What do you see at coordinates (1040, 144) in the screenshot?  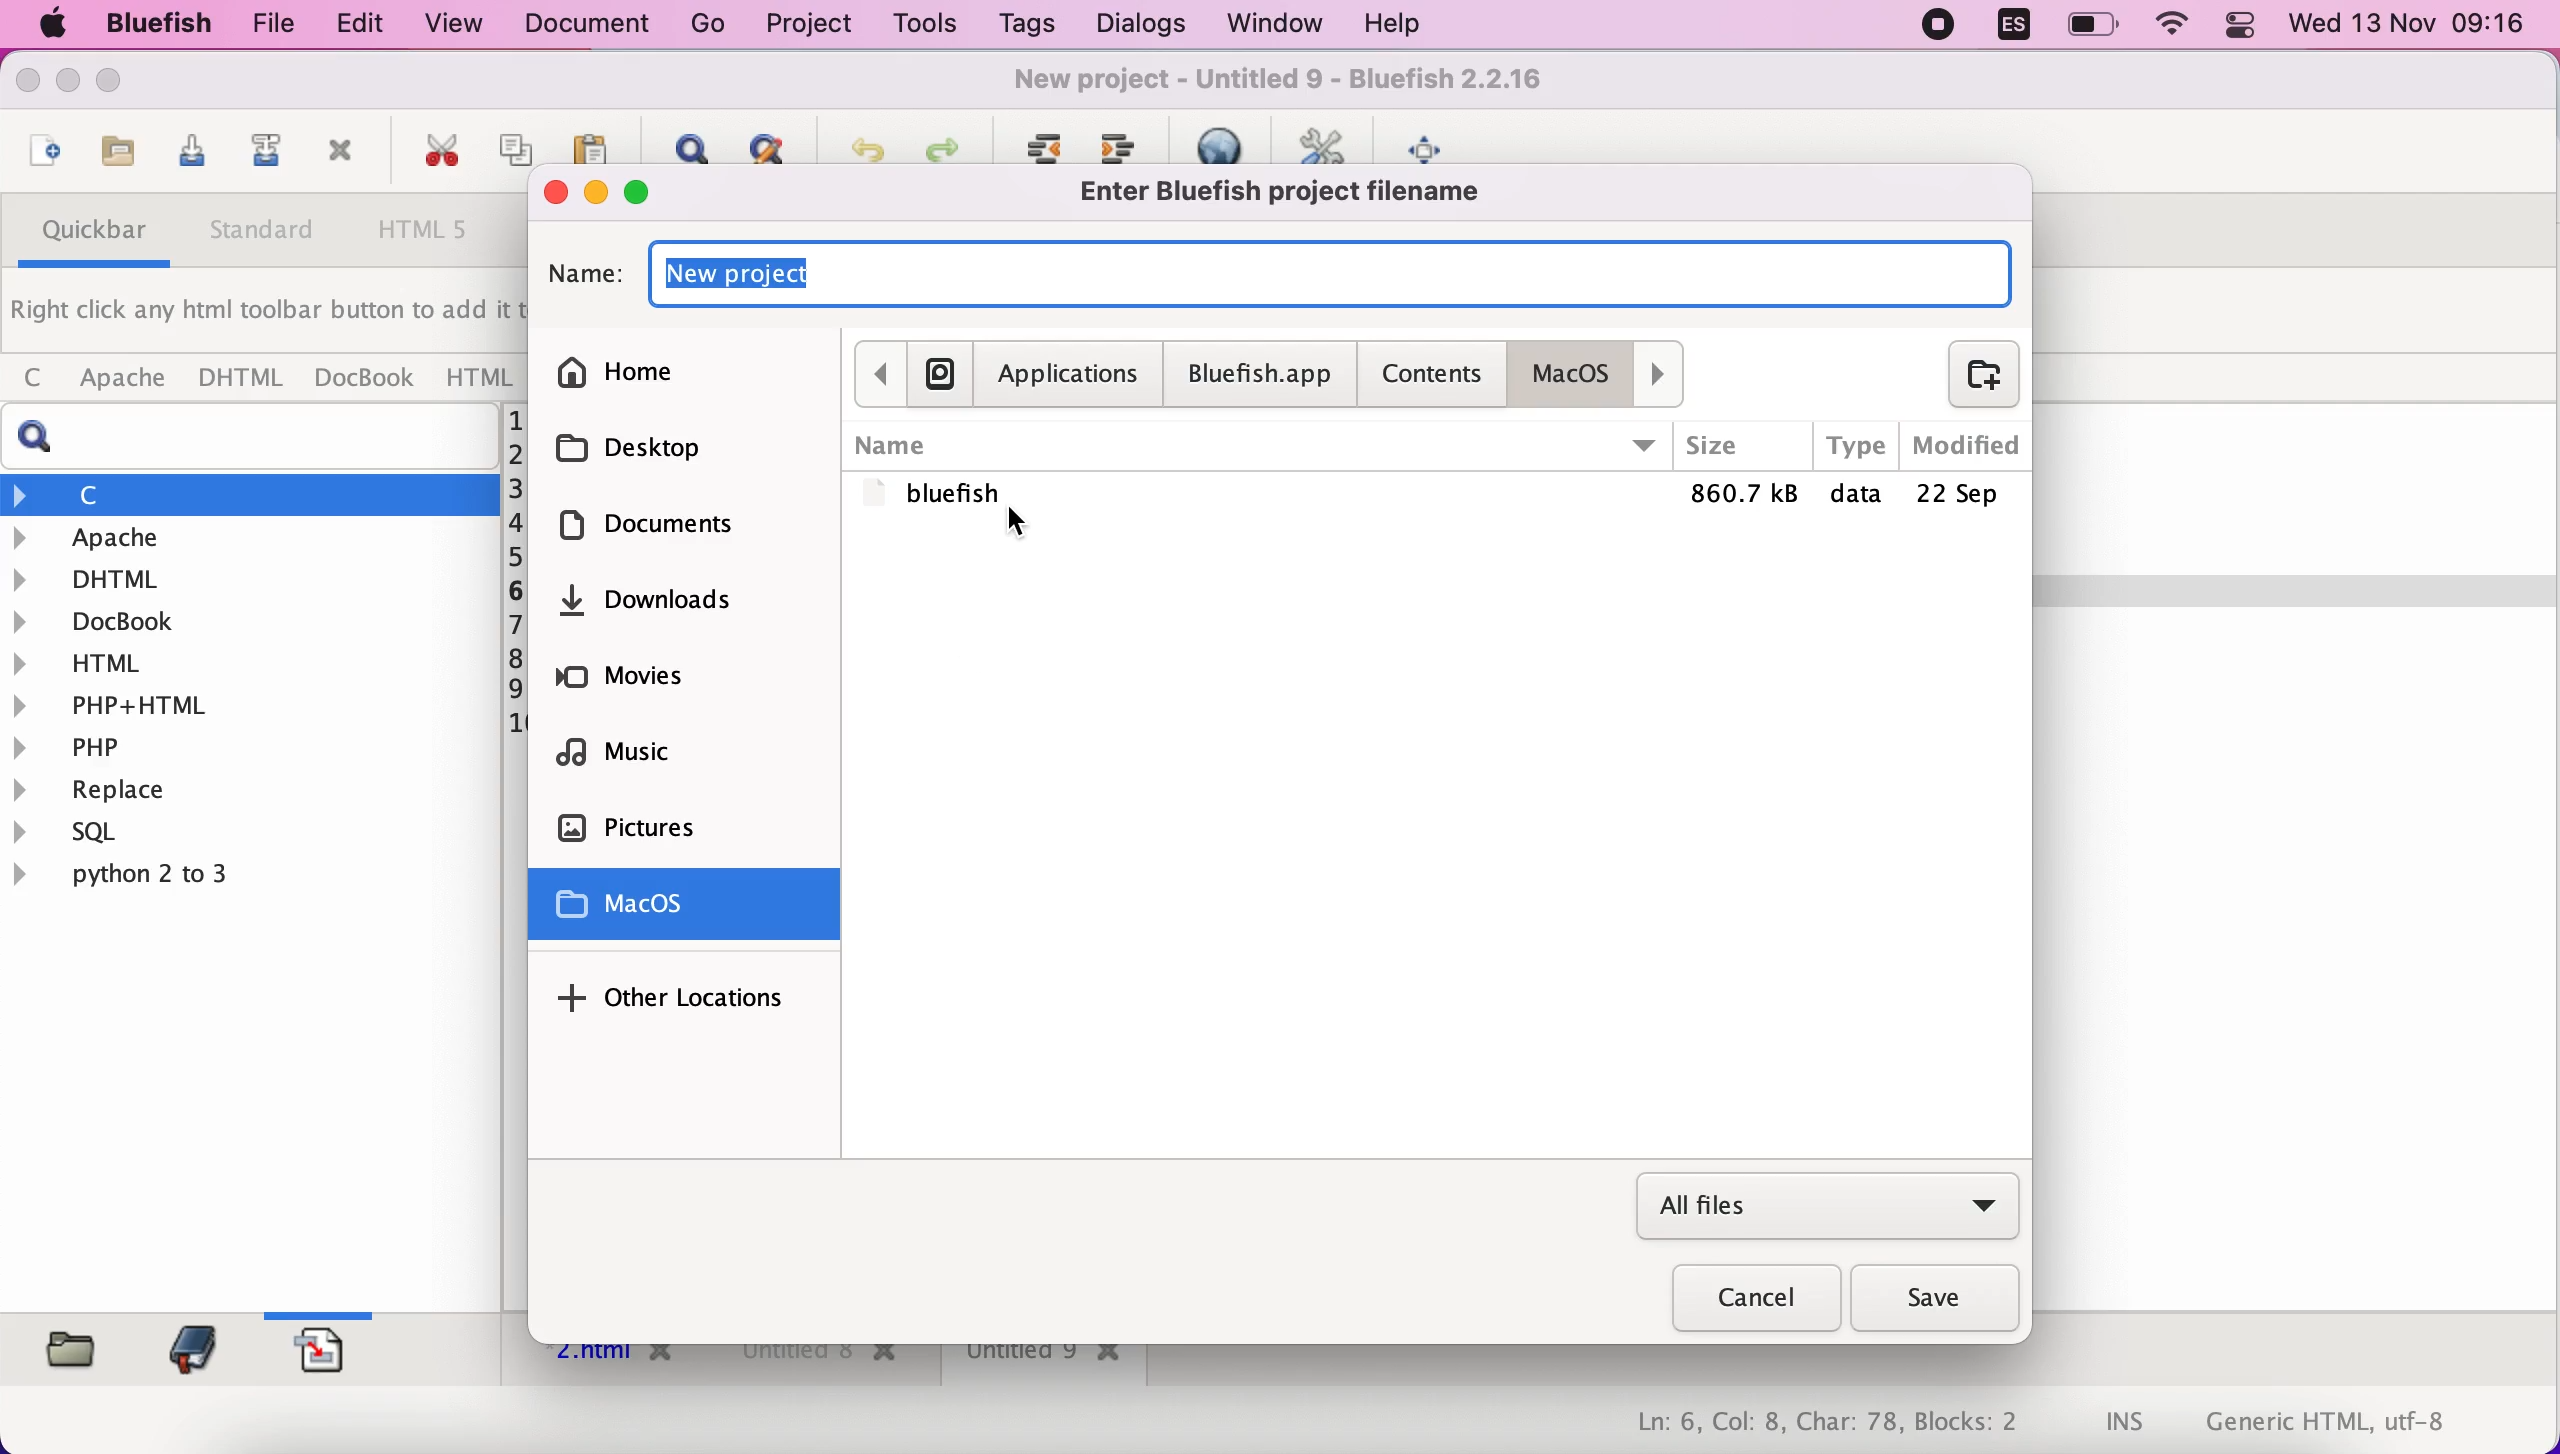 I see `indent` at bounding box center [1040, 144].